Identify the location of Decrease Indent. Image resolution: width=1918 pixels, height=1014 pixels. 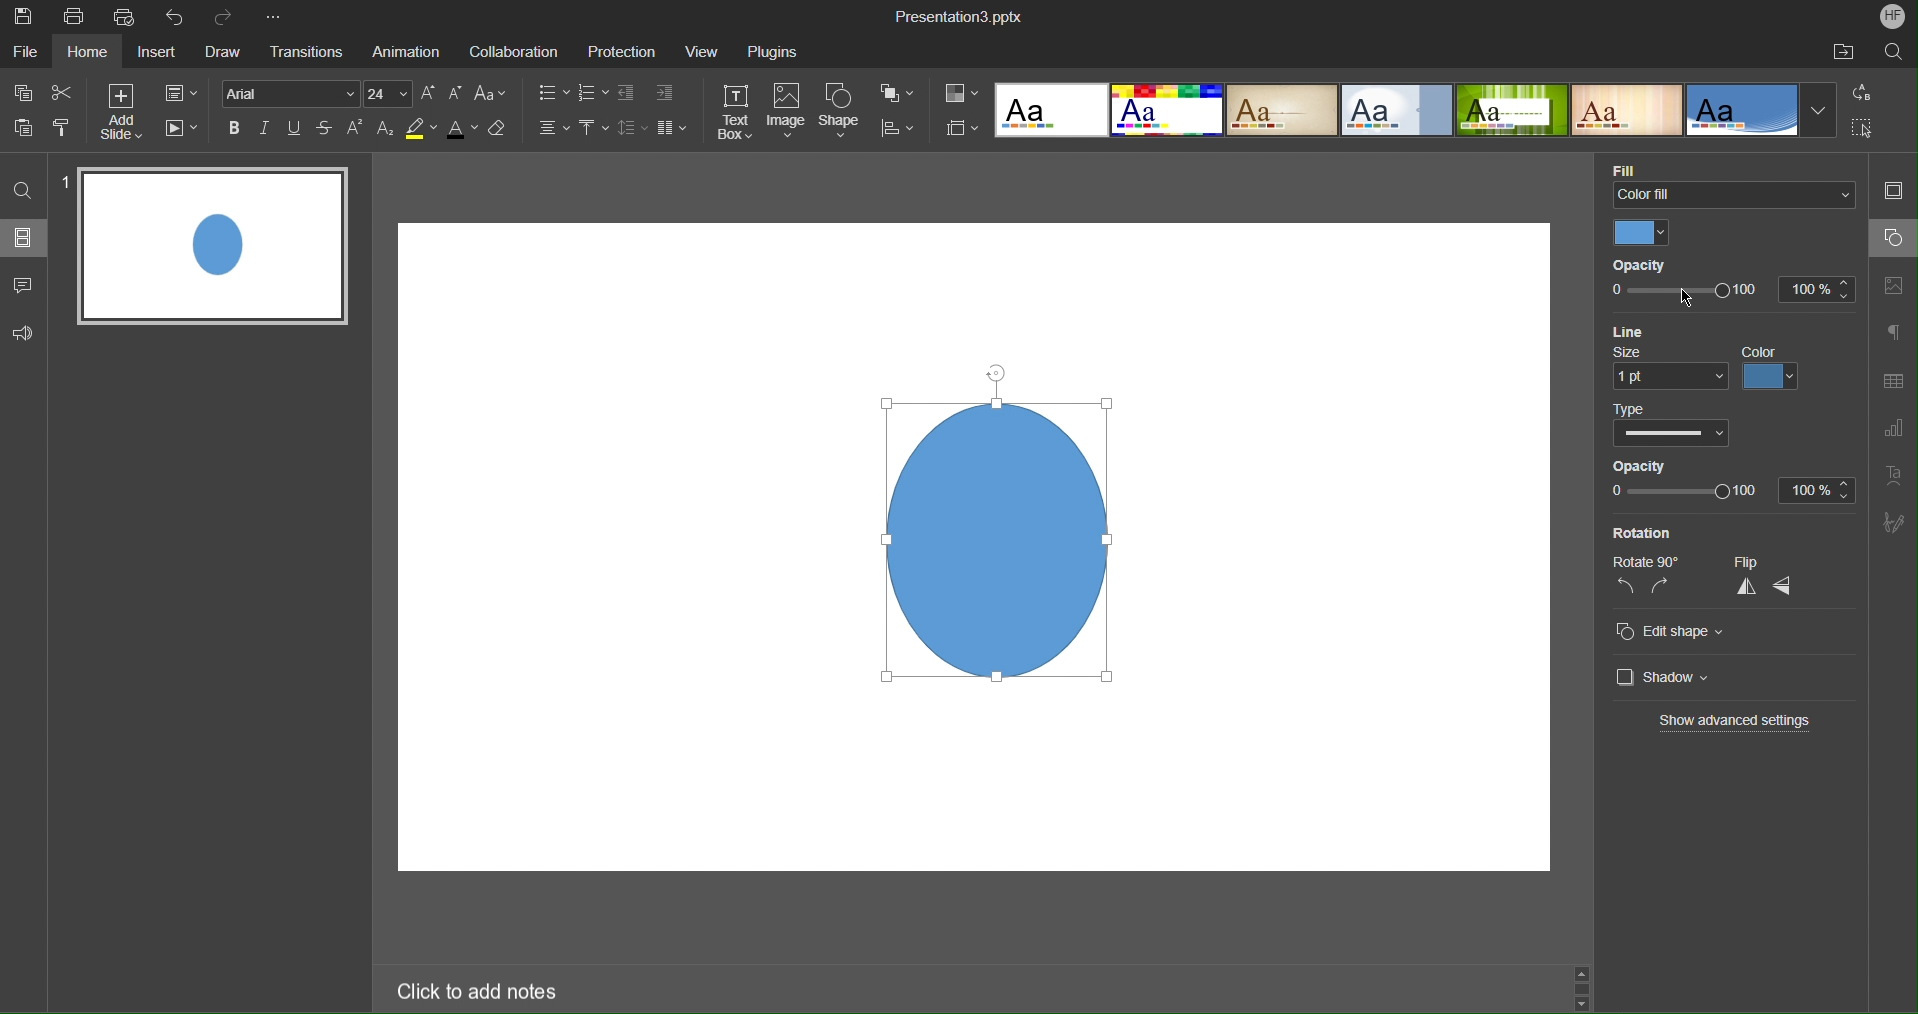
(628, 94).